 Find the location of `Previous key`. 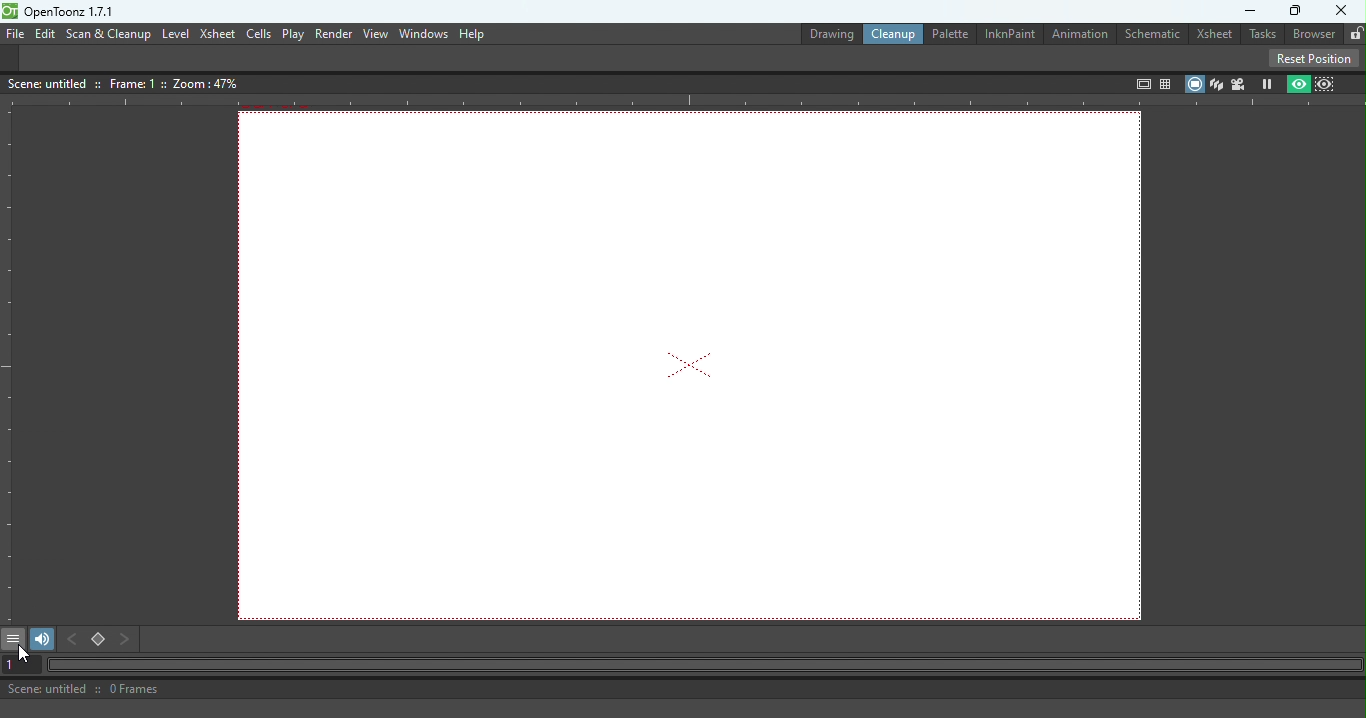

Previous key is located at coordinates (76, 640).